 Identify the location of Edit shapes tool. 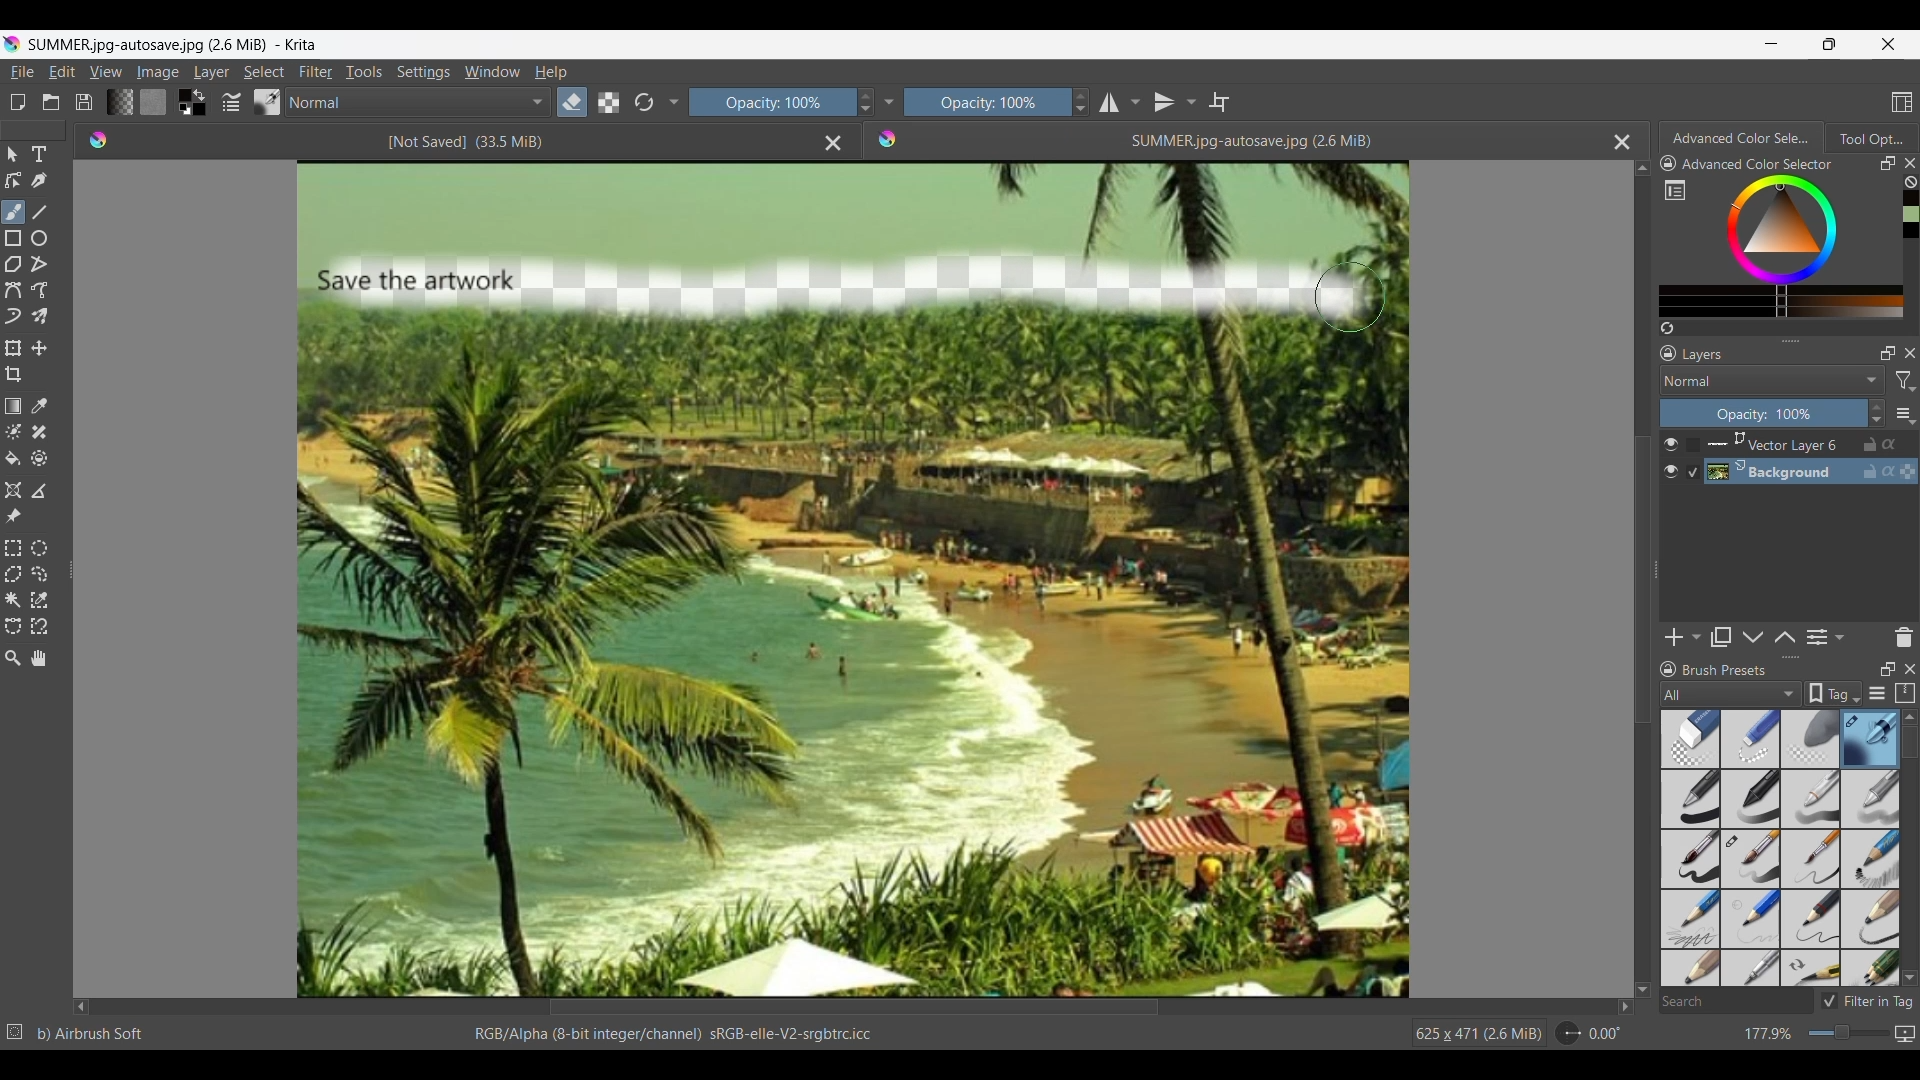
(14, 180).